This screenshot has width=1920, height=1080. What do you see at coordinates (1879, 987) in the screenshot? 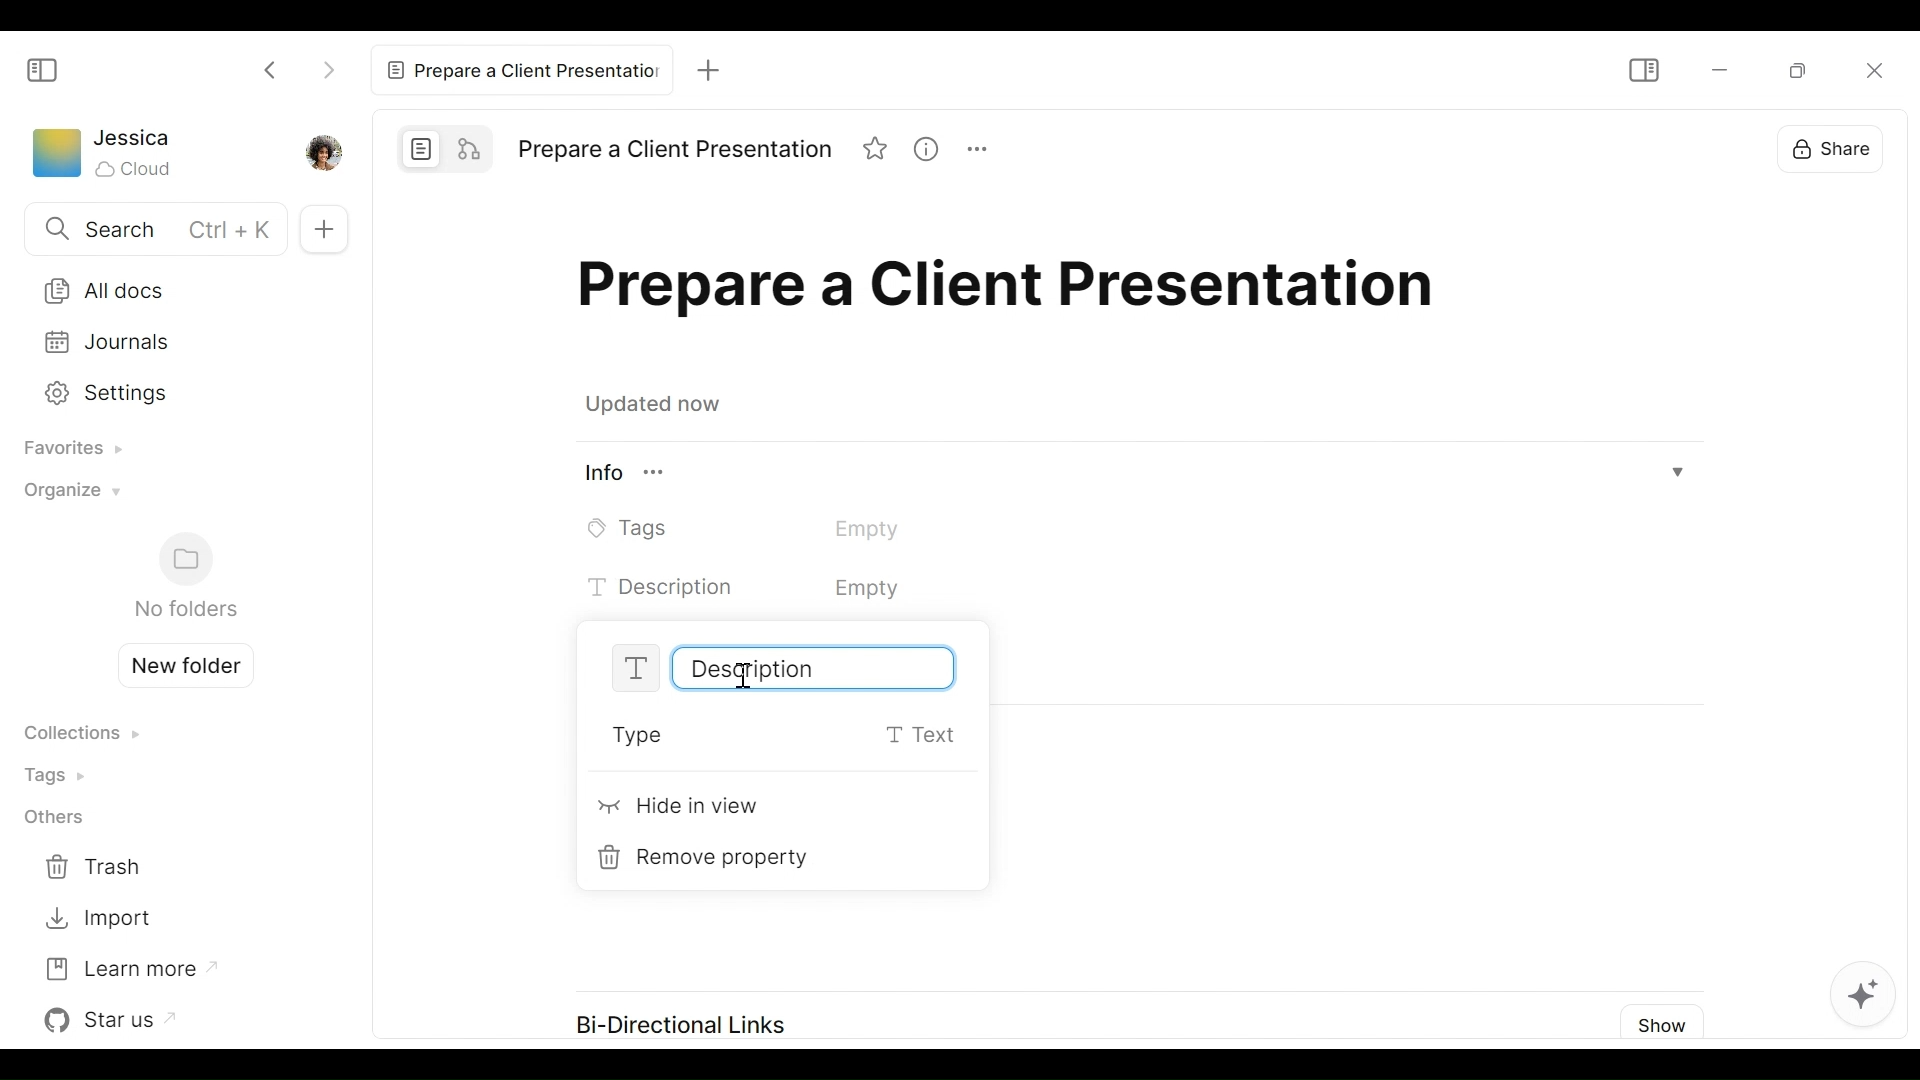
I see `AI` at bounding box center [1879, 987].